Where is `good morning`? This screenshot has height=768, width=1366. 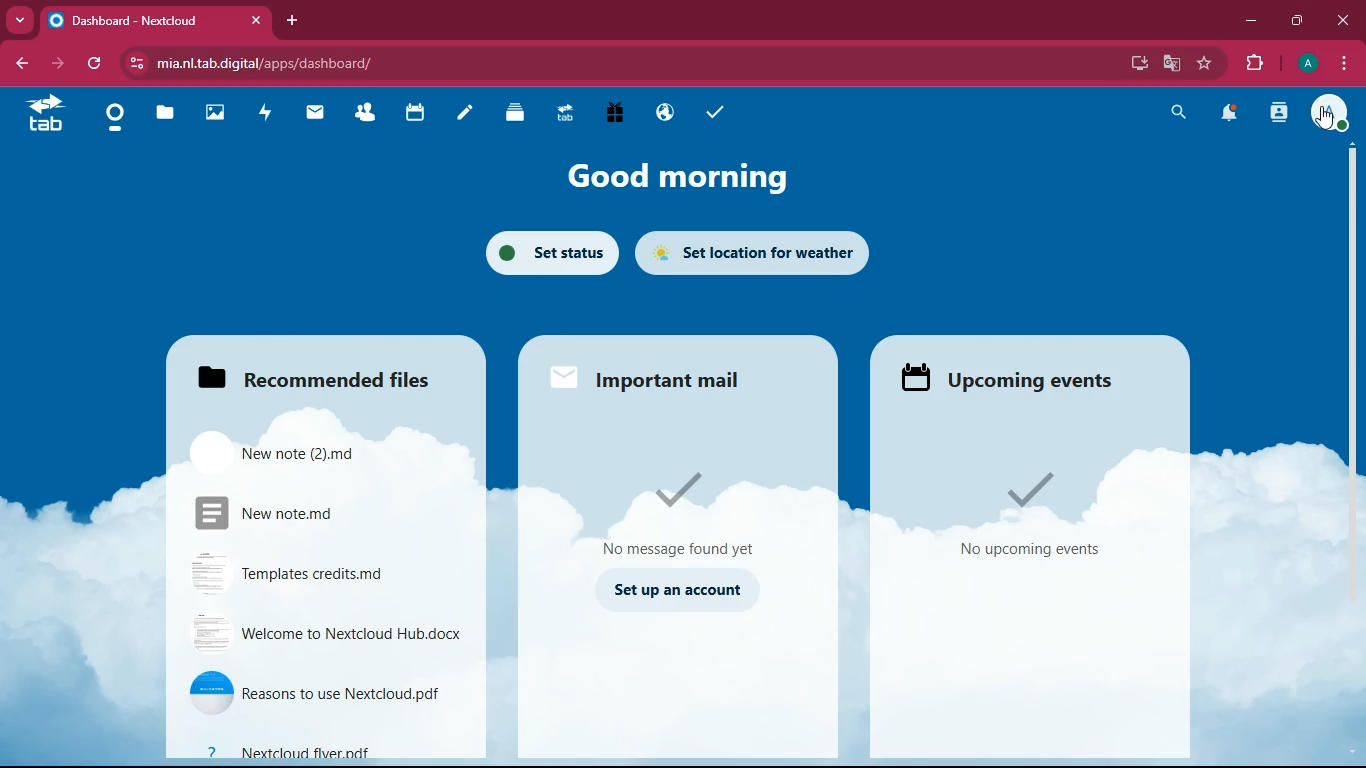 good morning is located at coordinates (678, 181).